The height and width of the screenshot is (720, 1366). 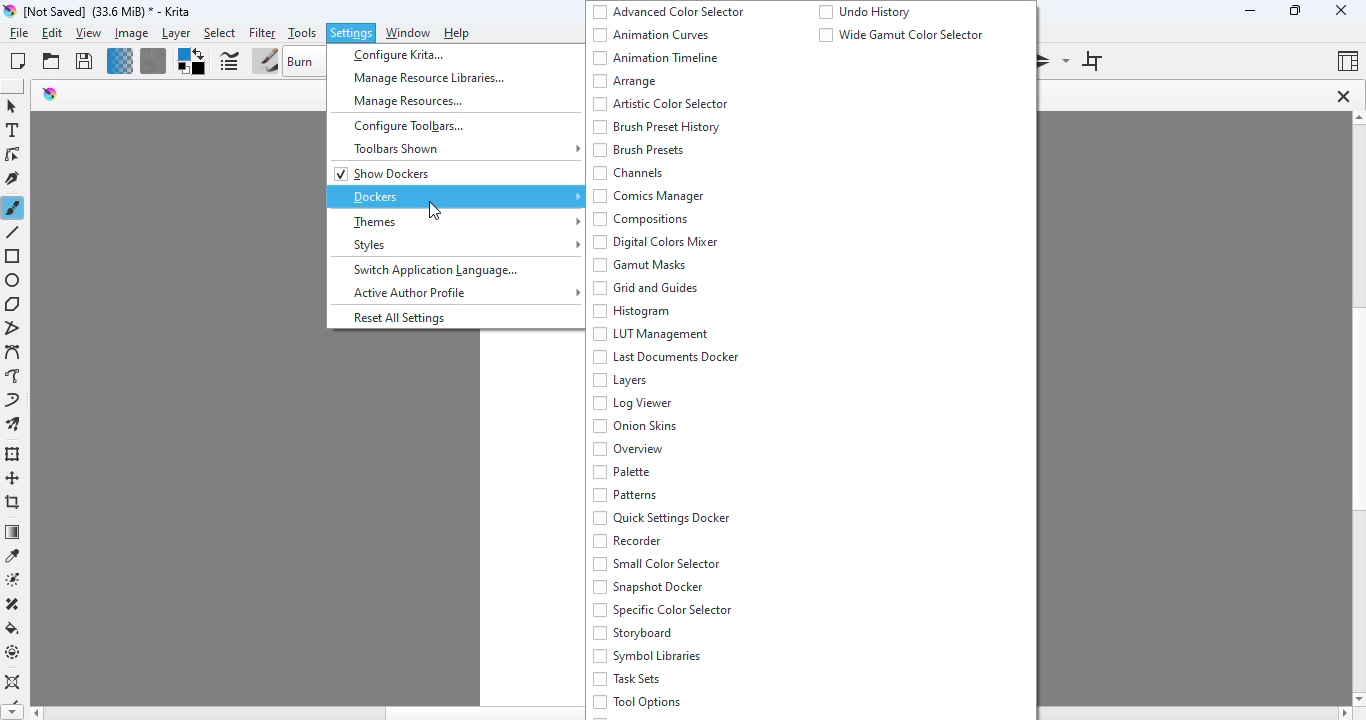 What do you see at coordinates (13, 304) in the screenshot?
I see `polygon tool` at bounding box center [13, 304].